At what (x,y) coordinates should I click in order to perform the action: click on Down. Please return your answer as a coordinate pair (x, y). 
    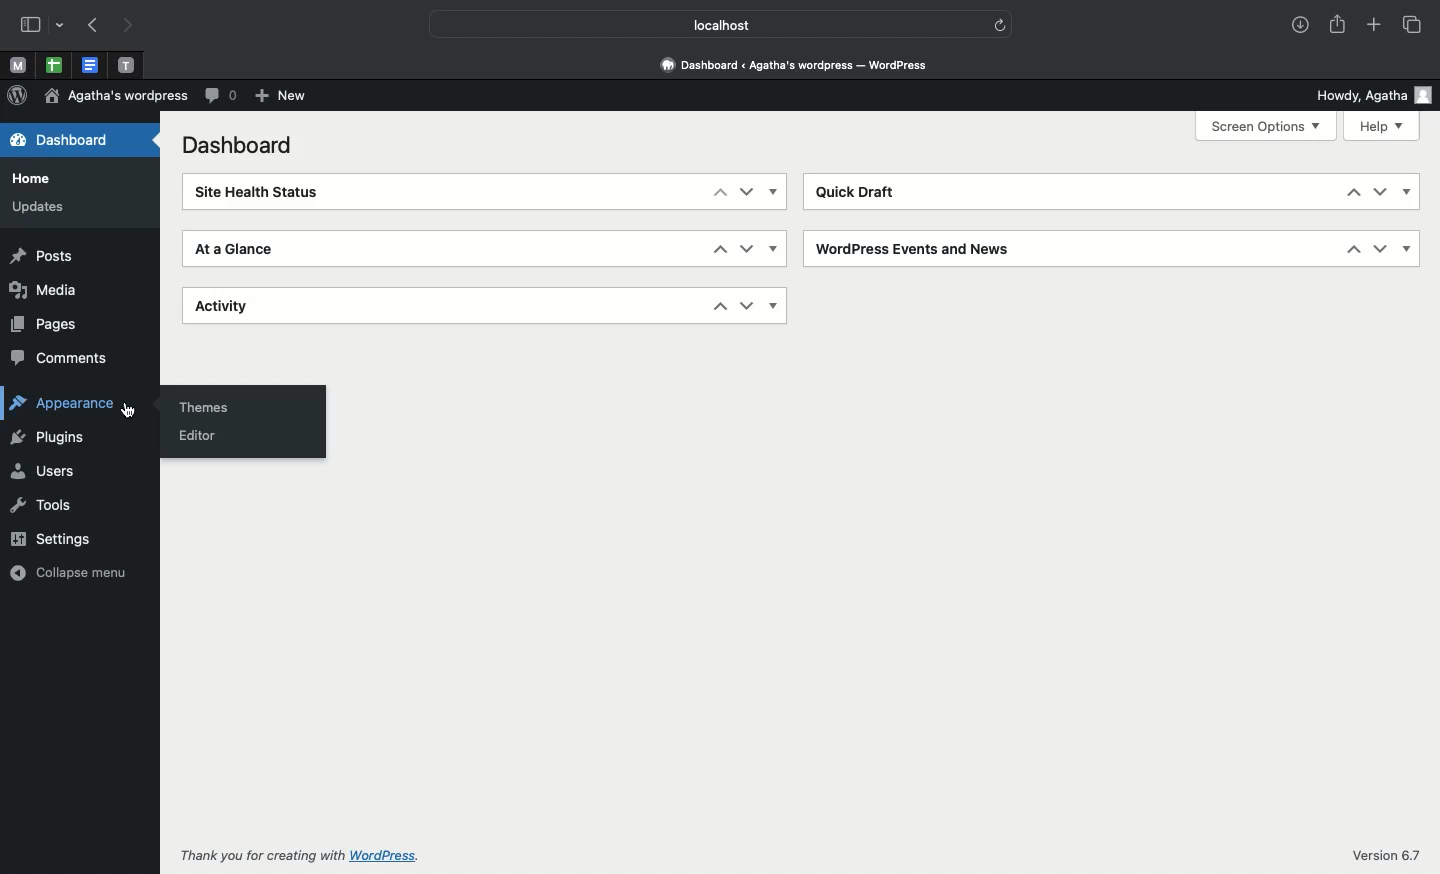
    Looking at the image, I should click on (746, 192).